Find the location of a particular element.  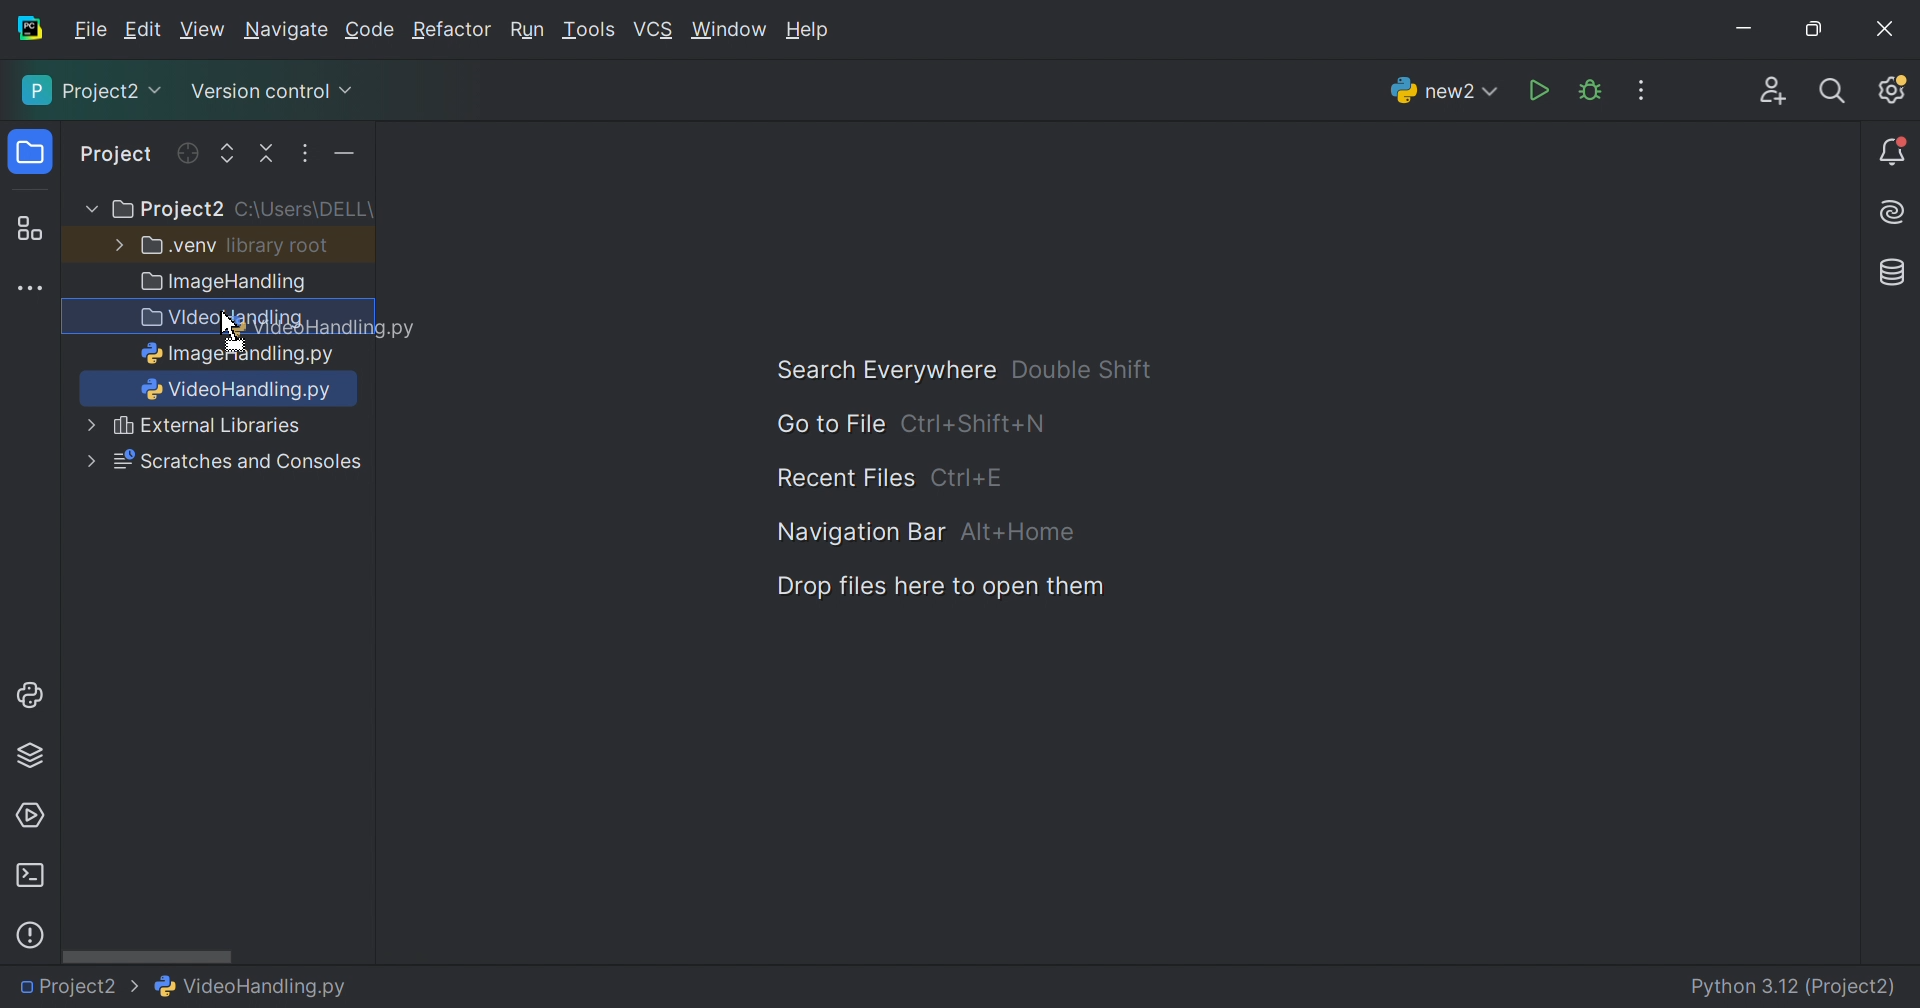

Search everywhere is located at coordinates (1834, 92).